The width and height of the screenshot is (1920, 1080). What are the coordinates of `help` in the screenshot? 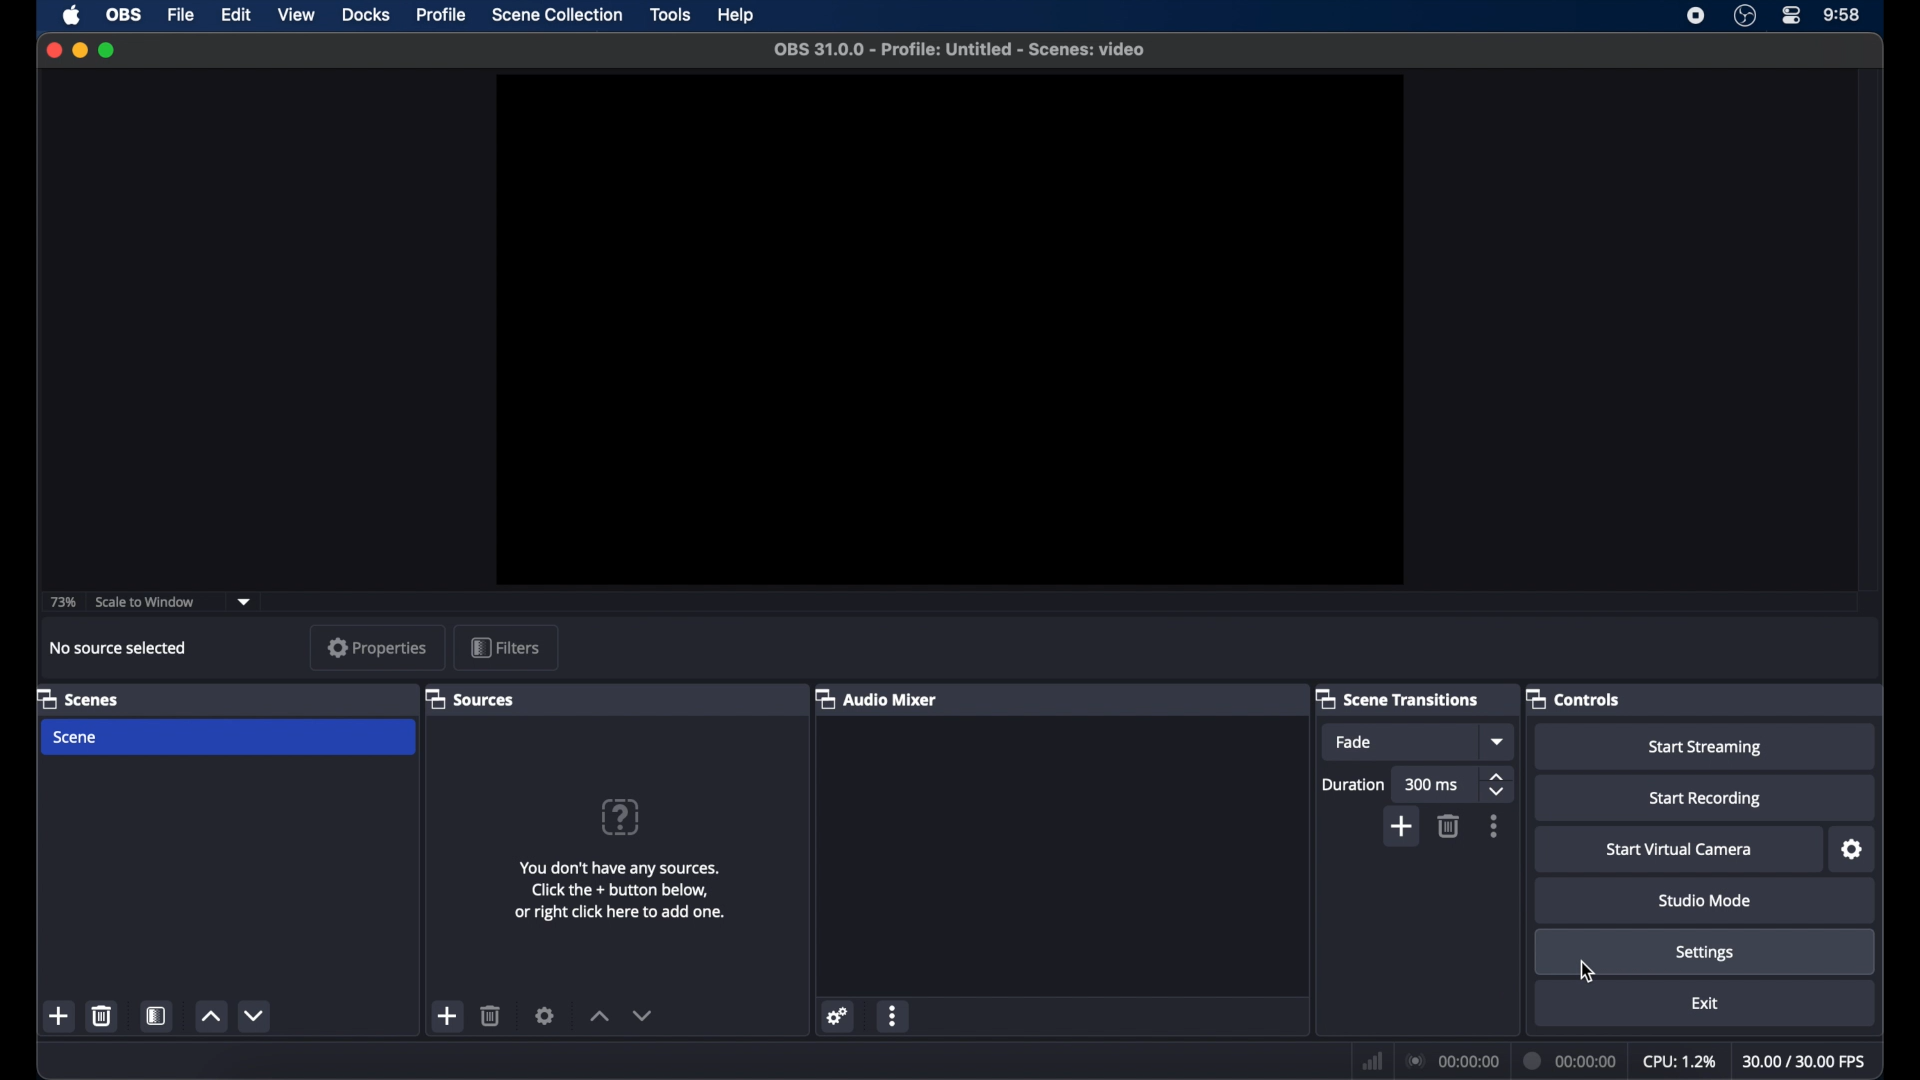 It's located at (737, 16).